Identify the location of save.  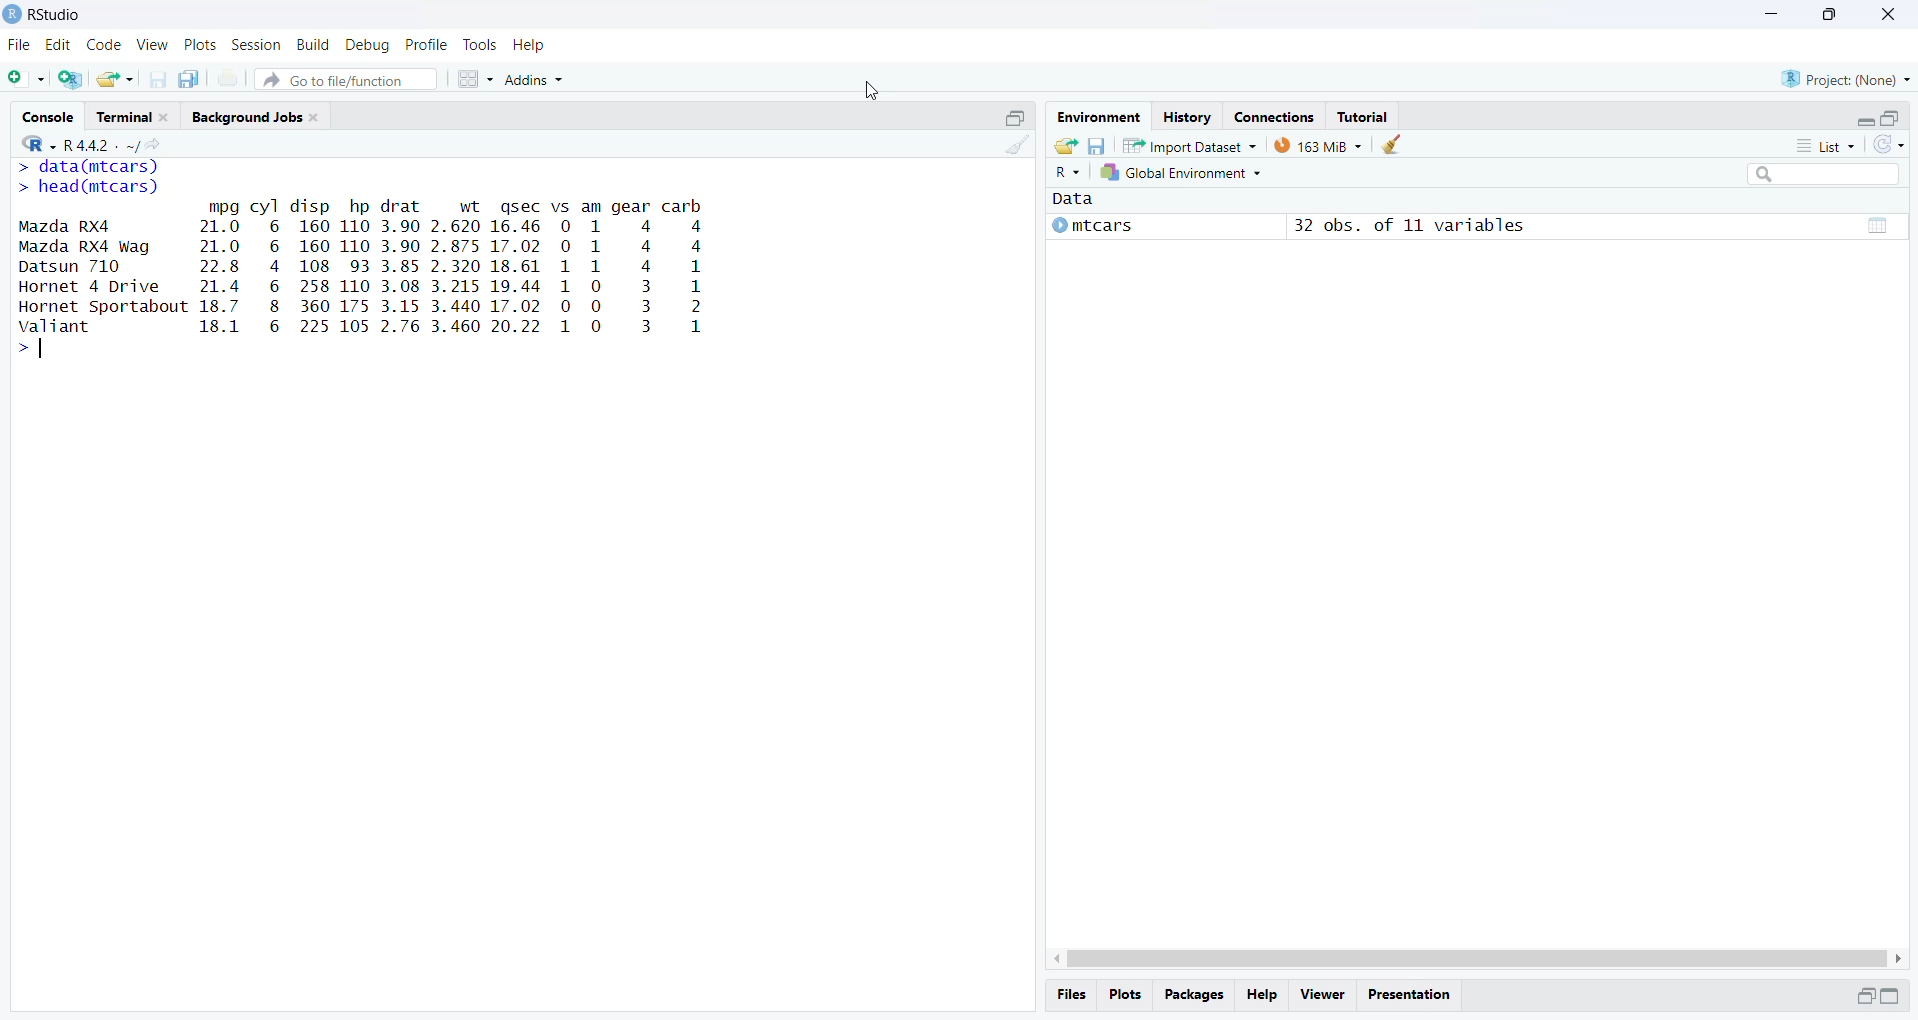
(157, 79).